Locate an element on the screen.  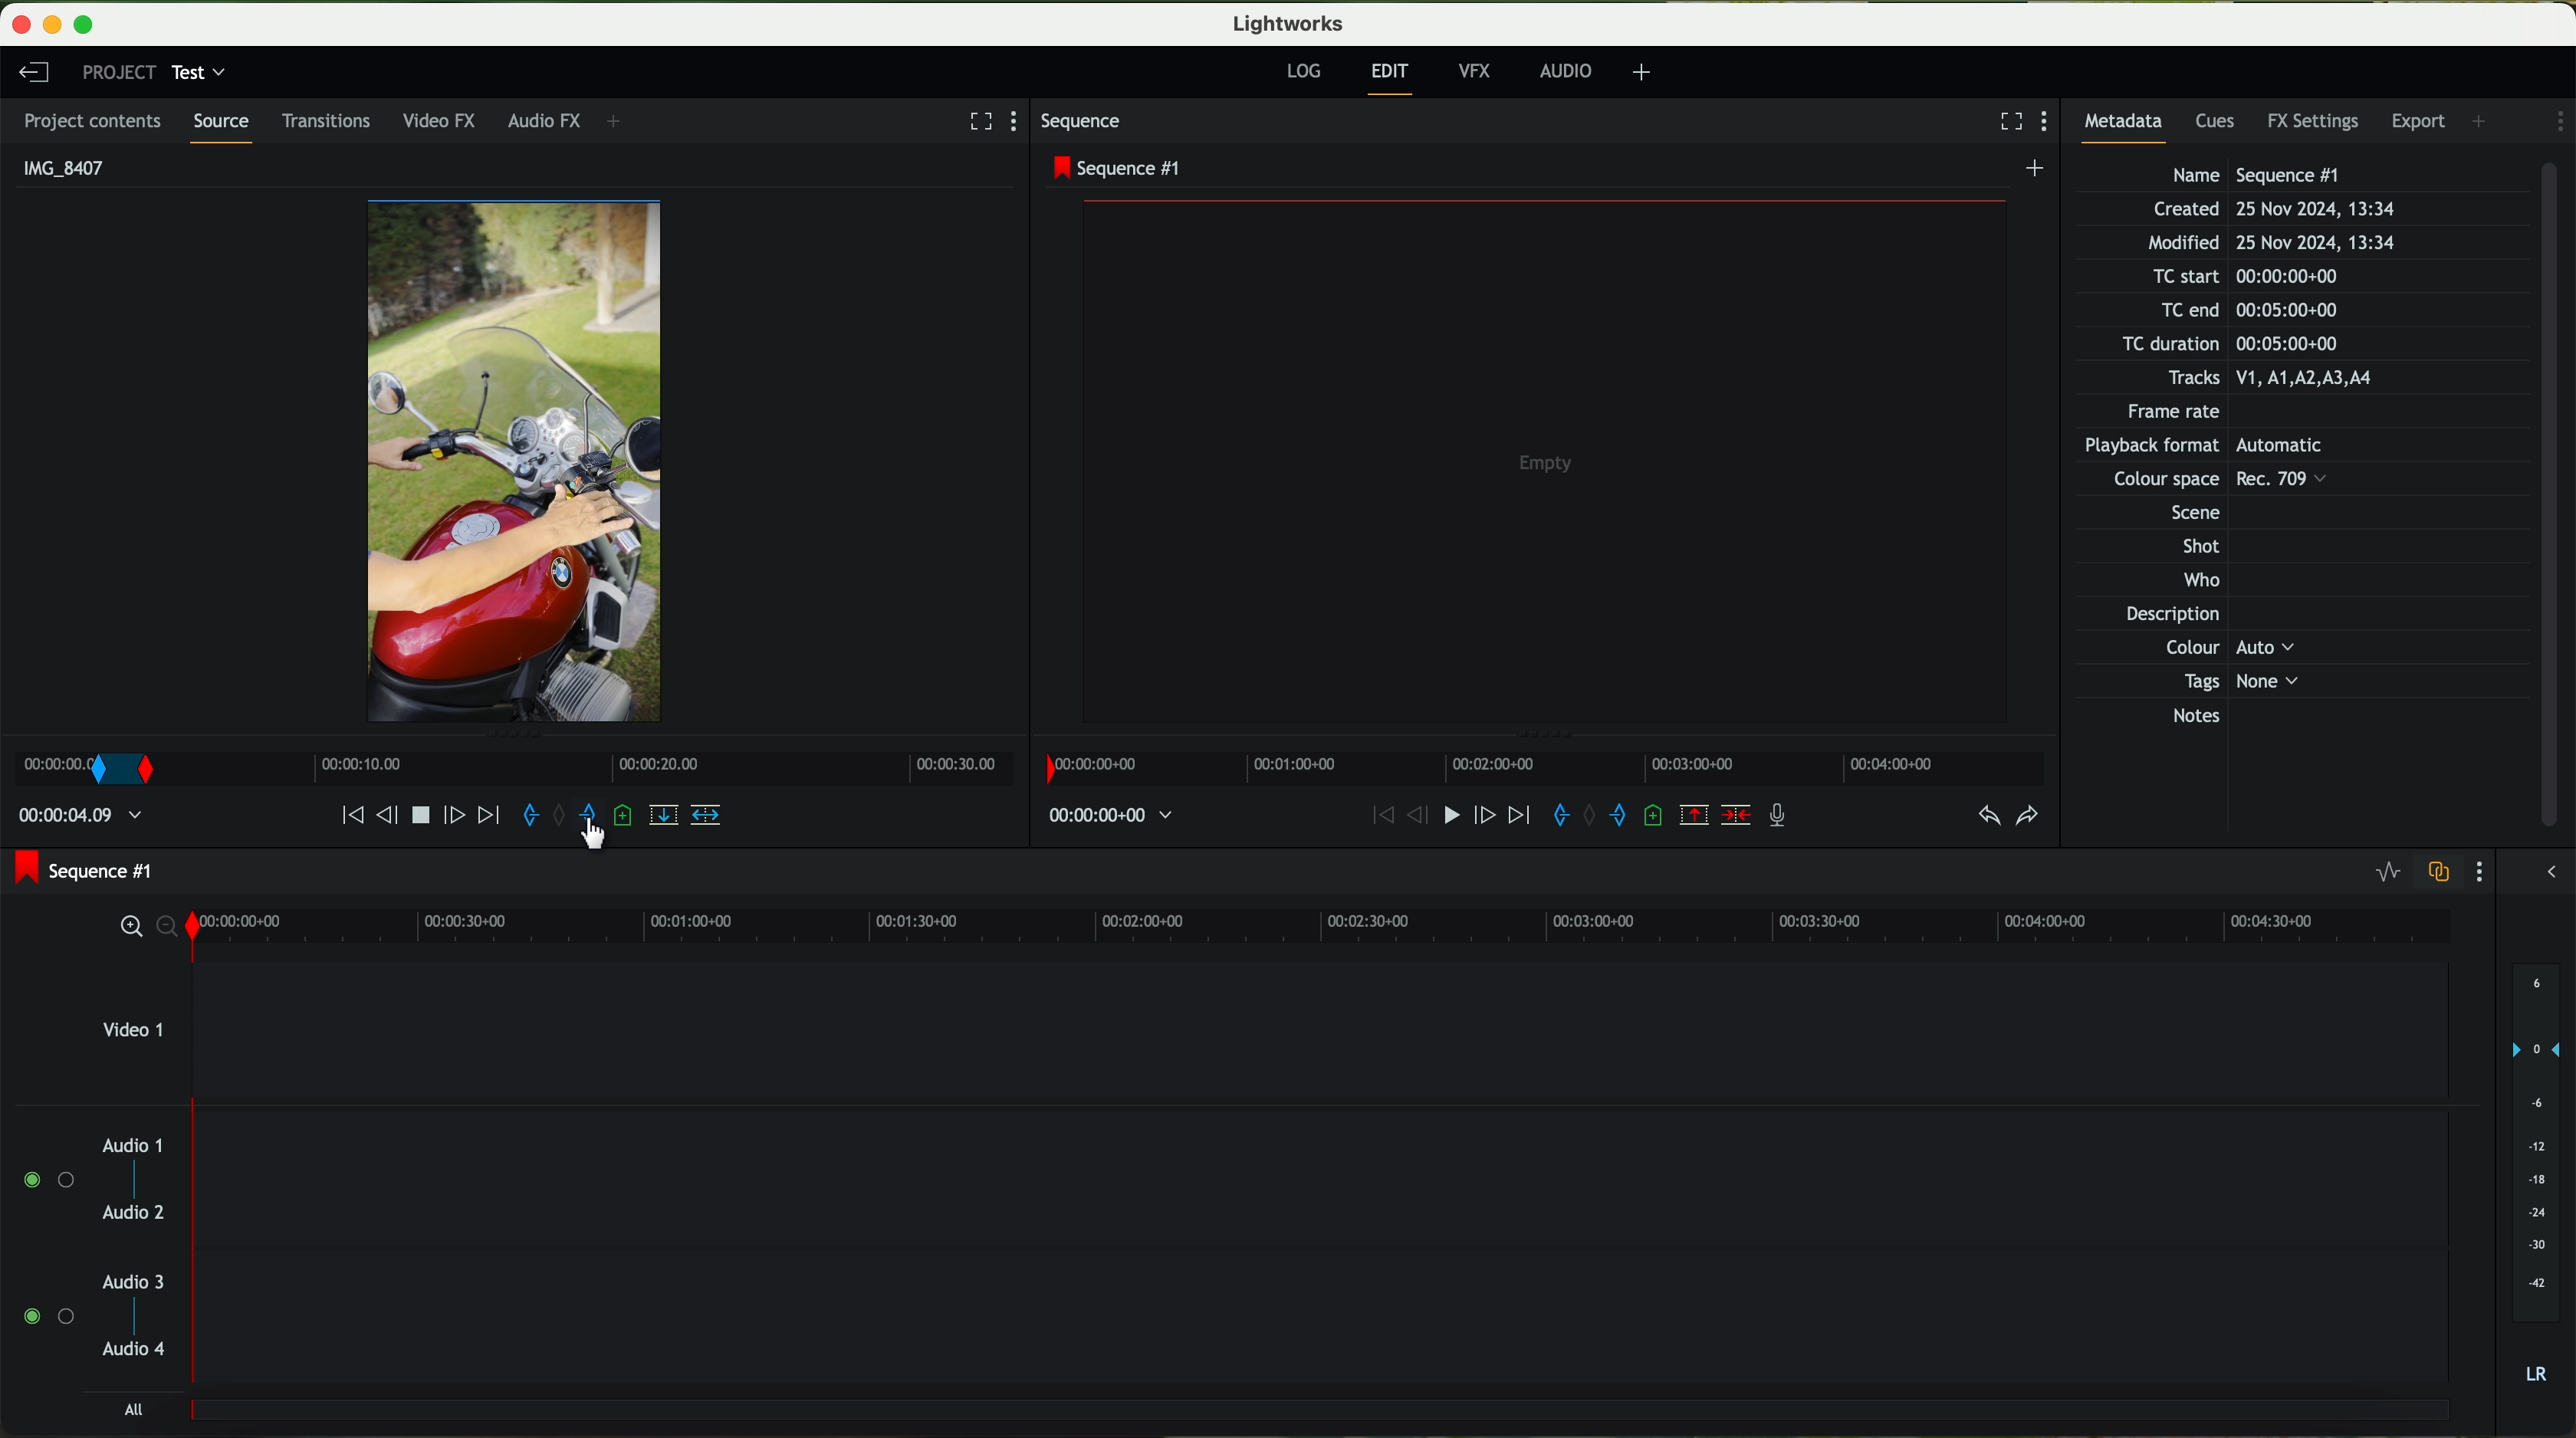
add an in mark is located at coordinates (1552, 816).